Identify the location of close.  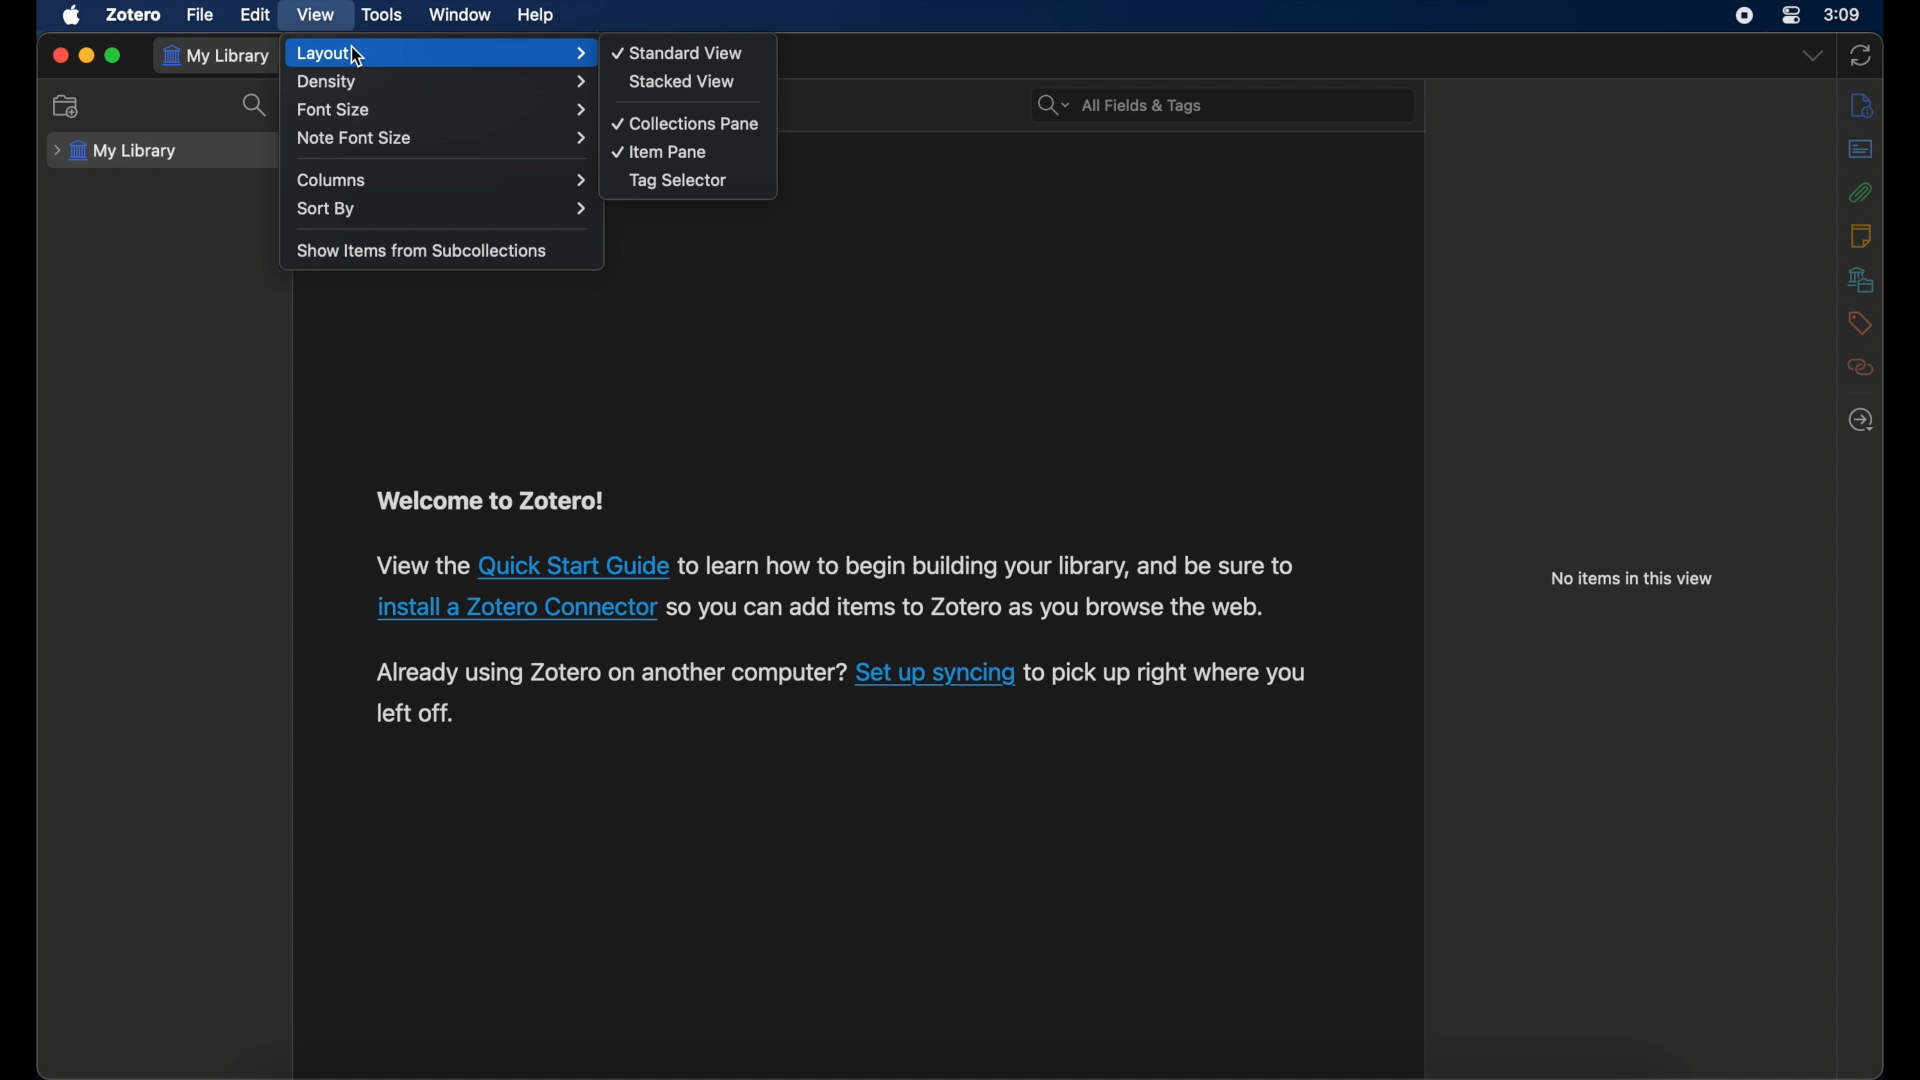
(60, 55).